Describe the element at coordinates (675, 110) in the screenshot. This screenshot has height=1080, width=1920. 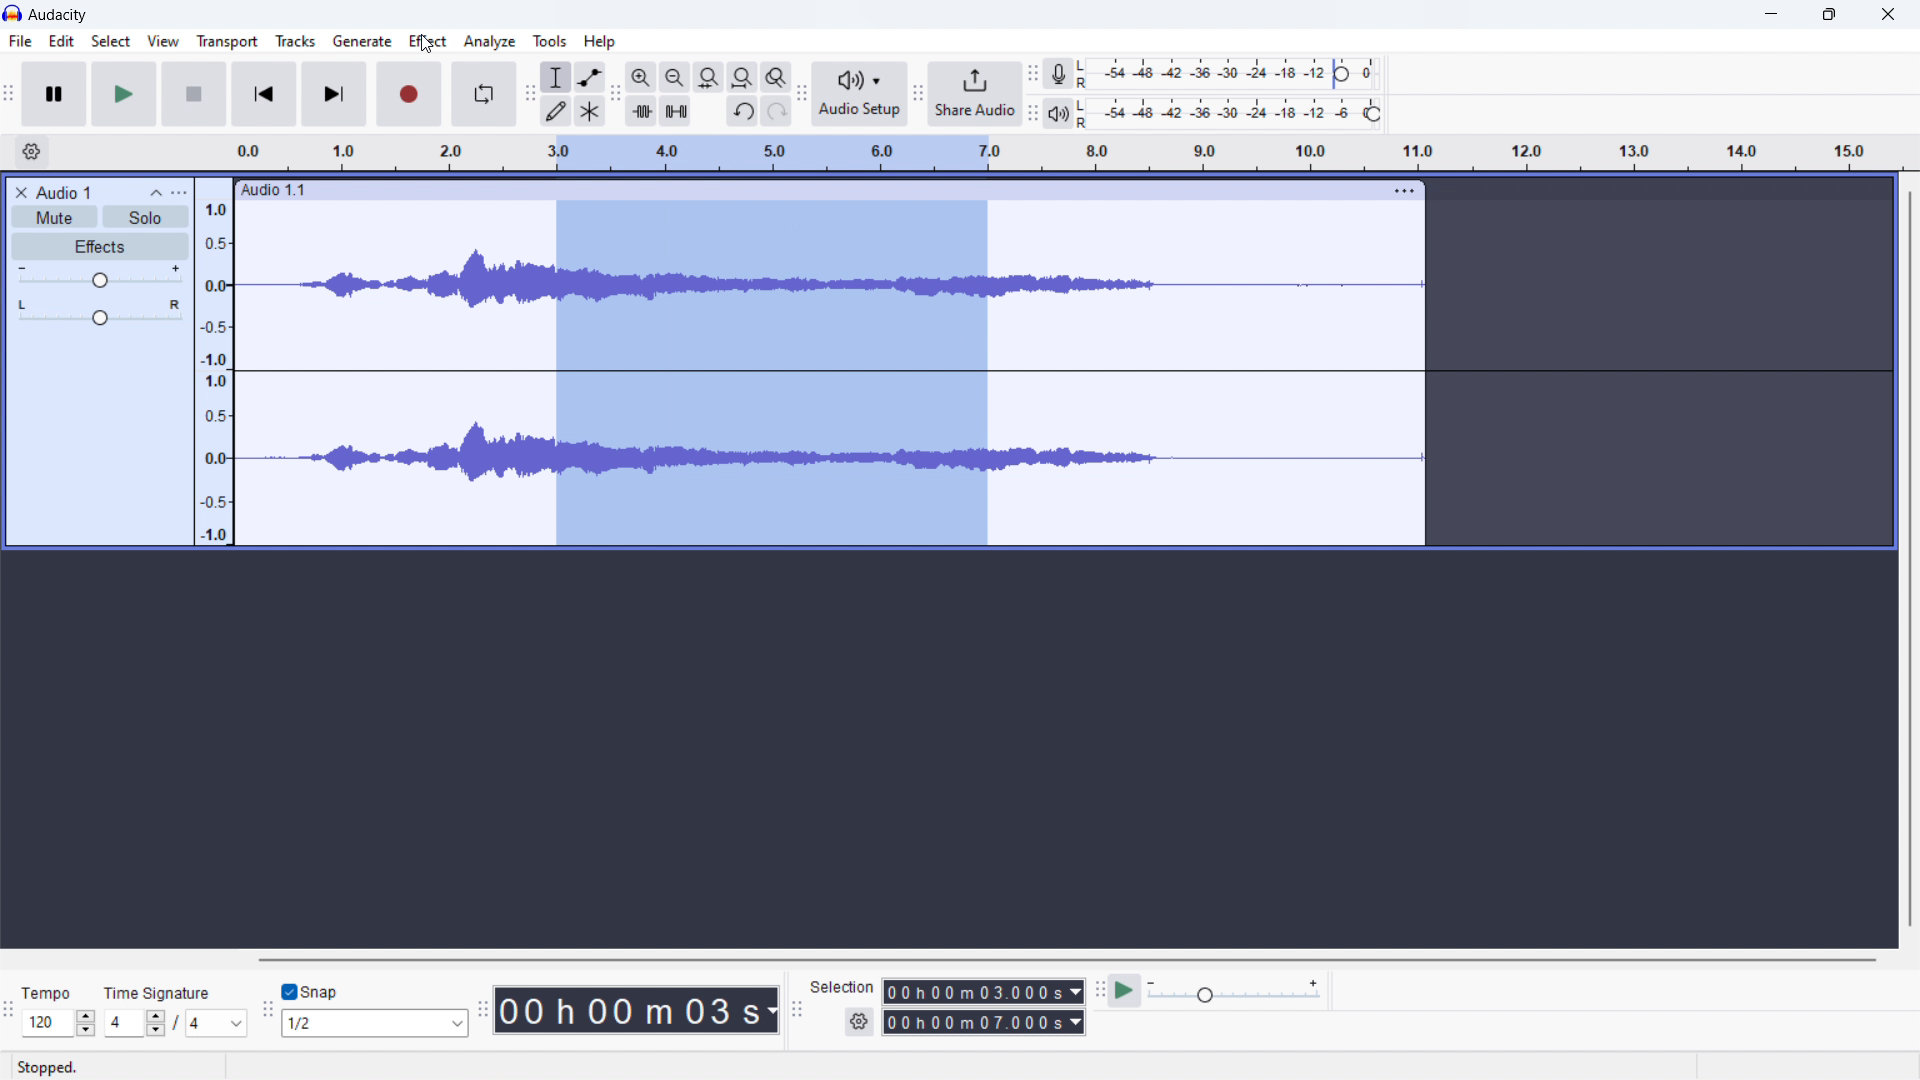
I see `mute selection` at that location.